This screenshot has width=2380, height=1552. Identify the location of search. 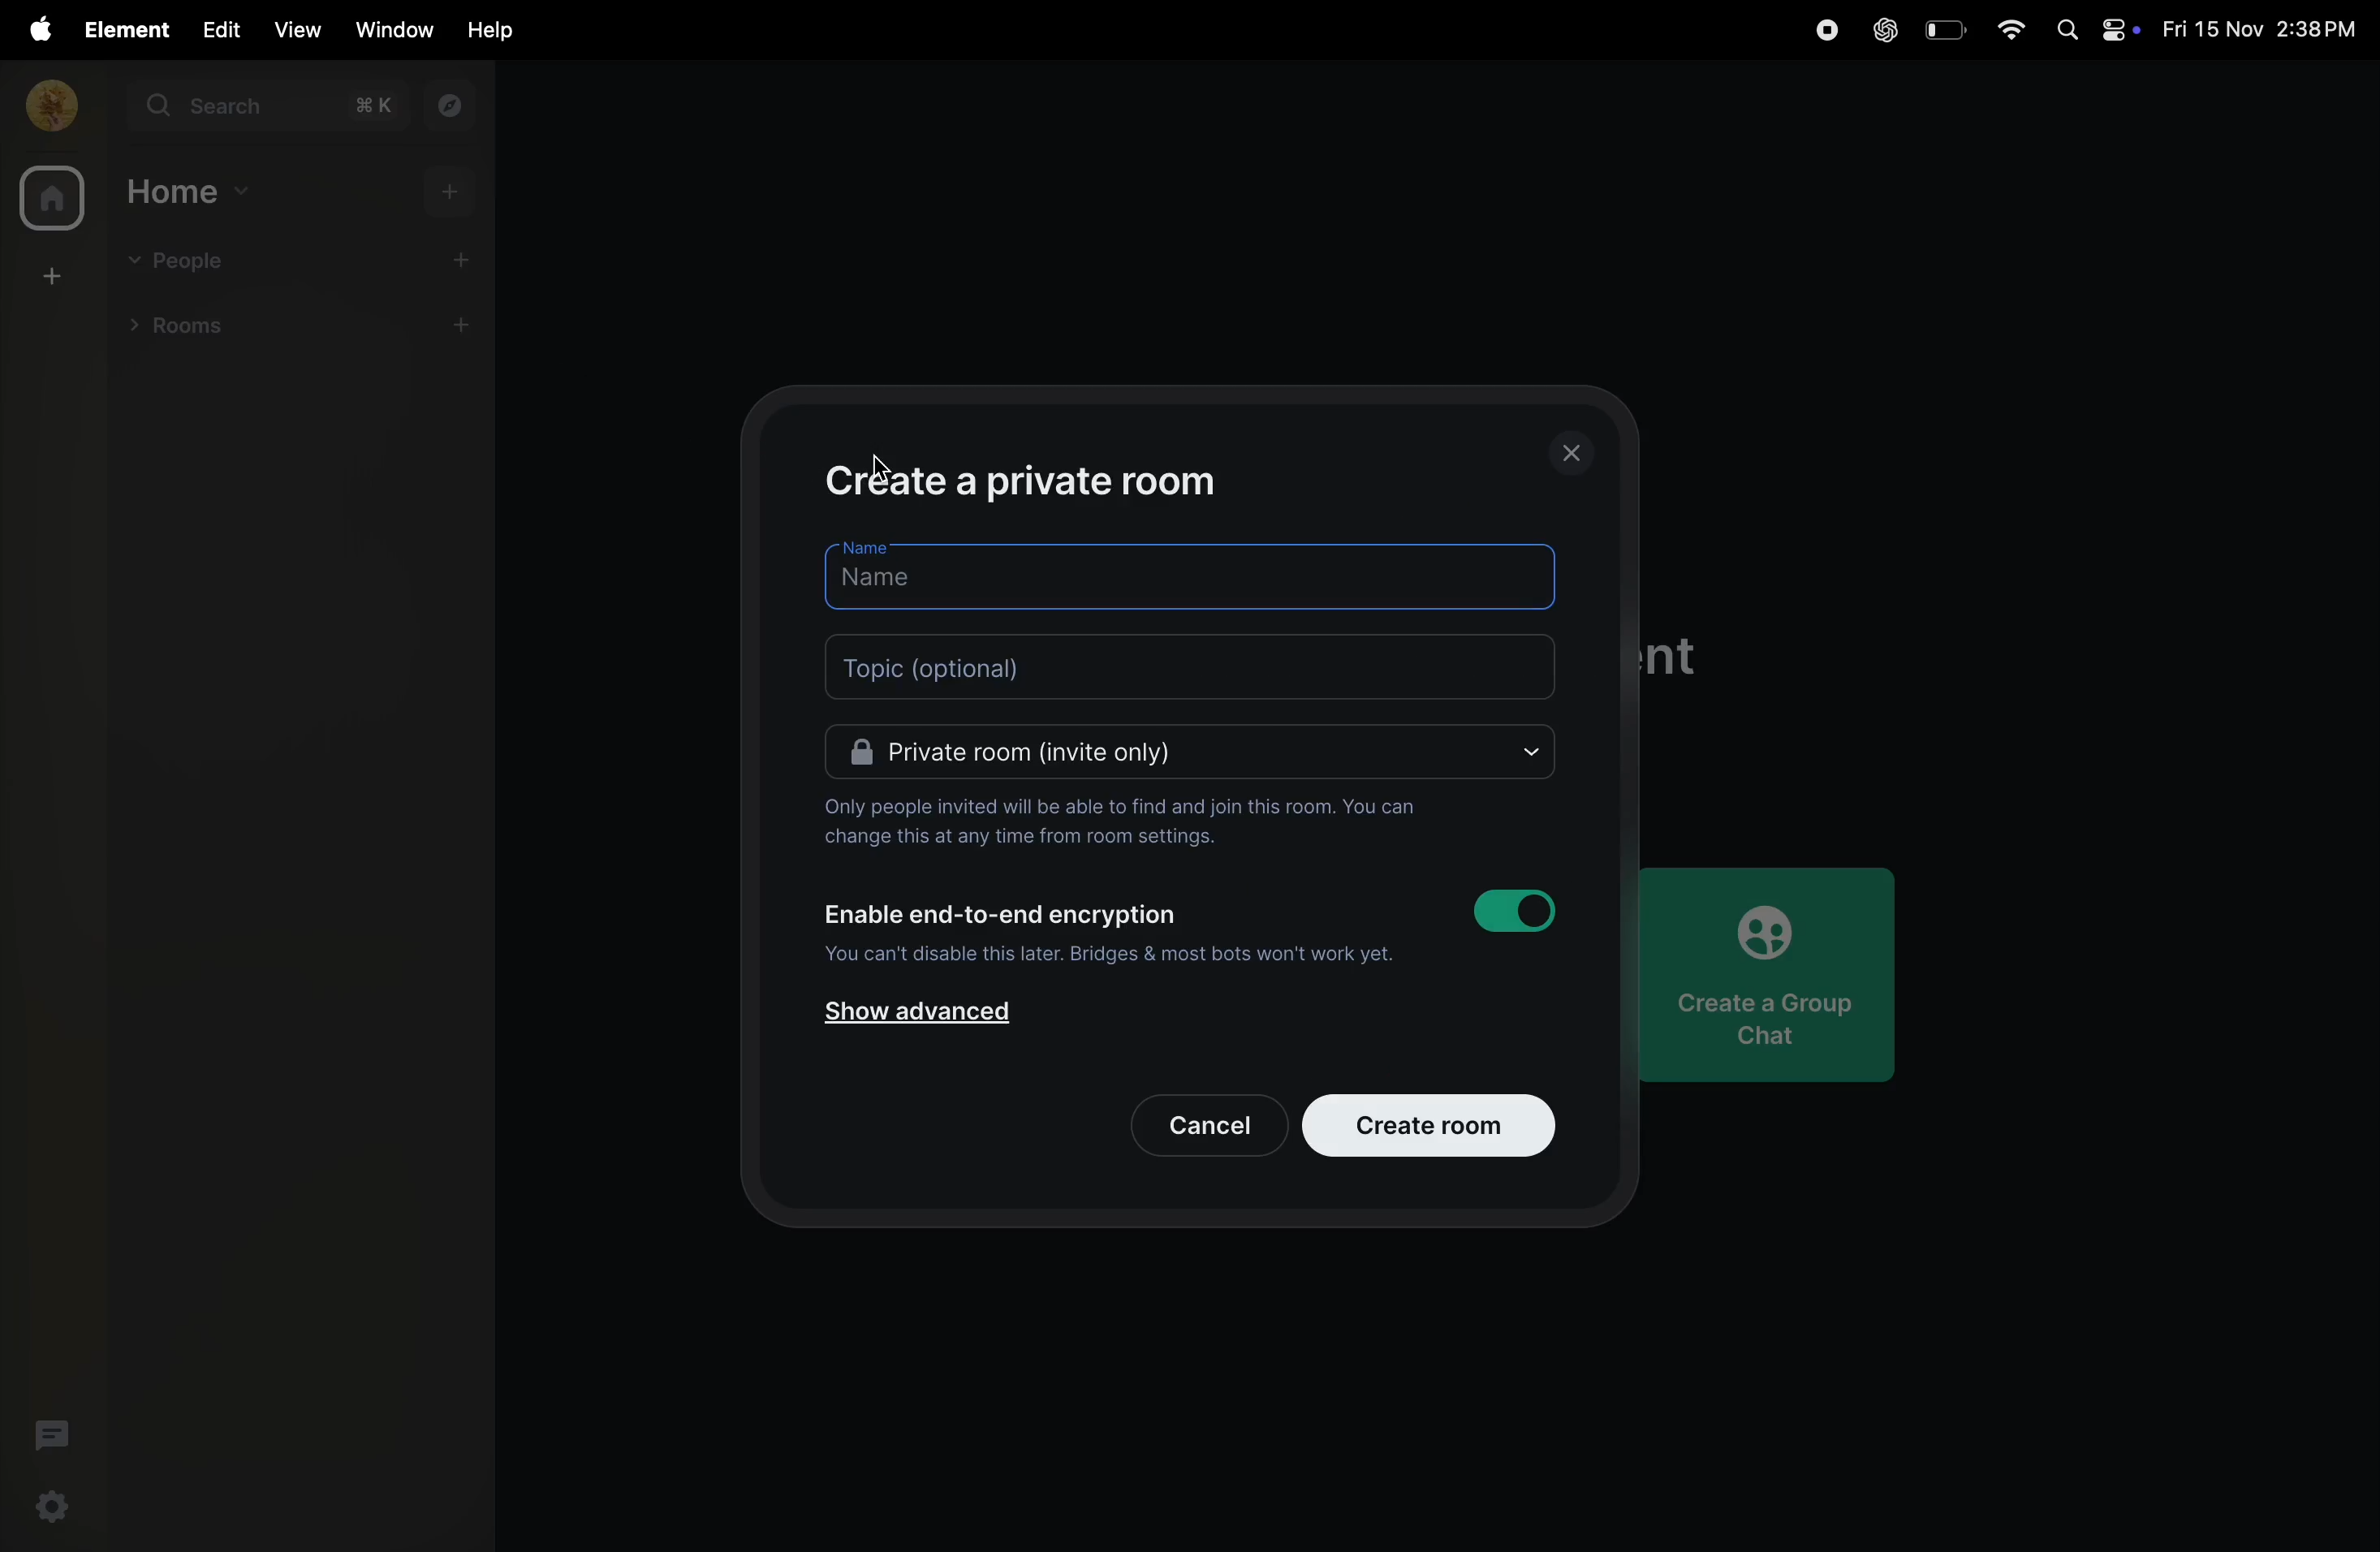
(265, 106).